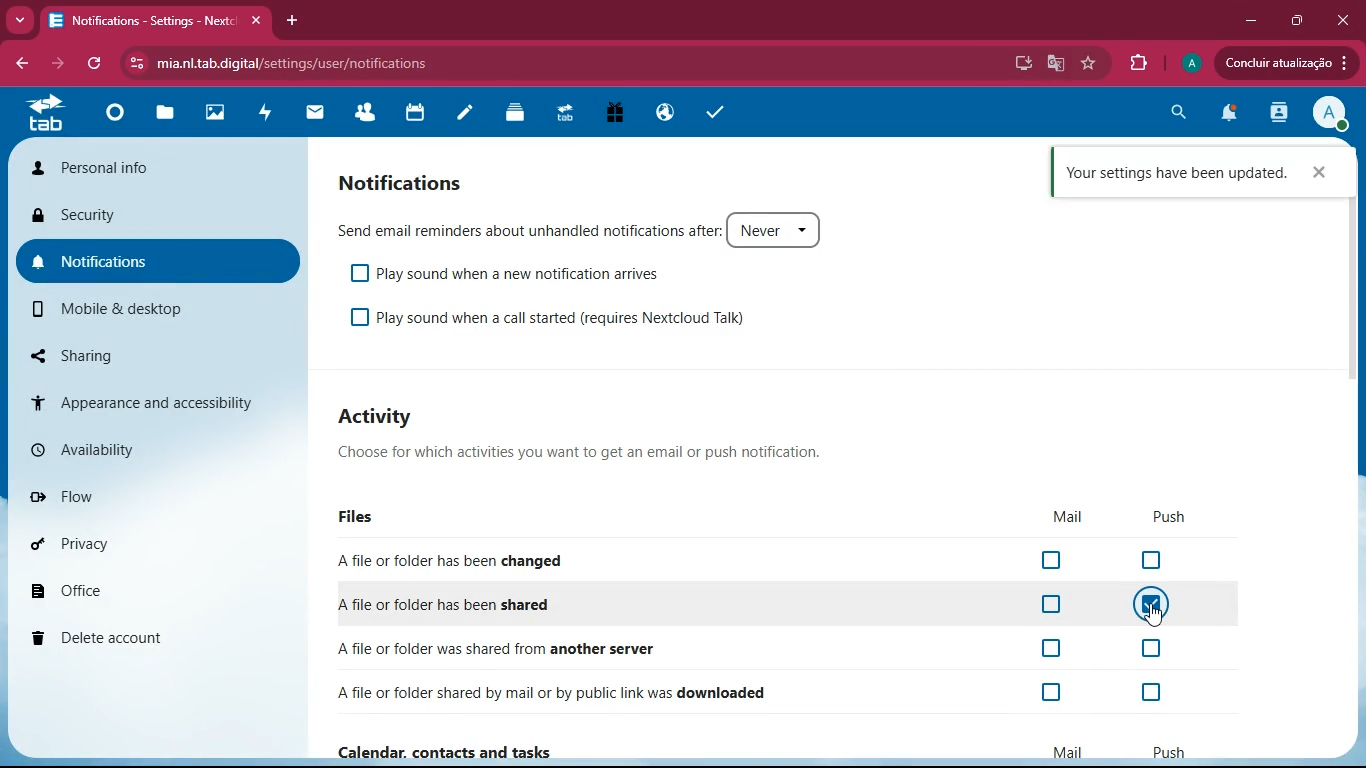  I want to click on changed, so click(505, 560).